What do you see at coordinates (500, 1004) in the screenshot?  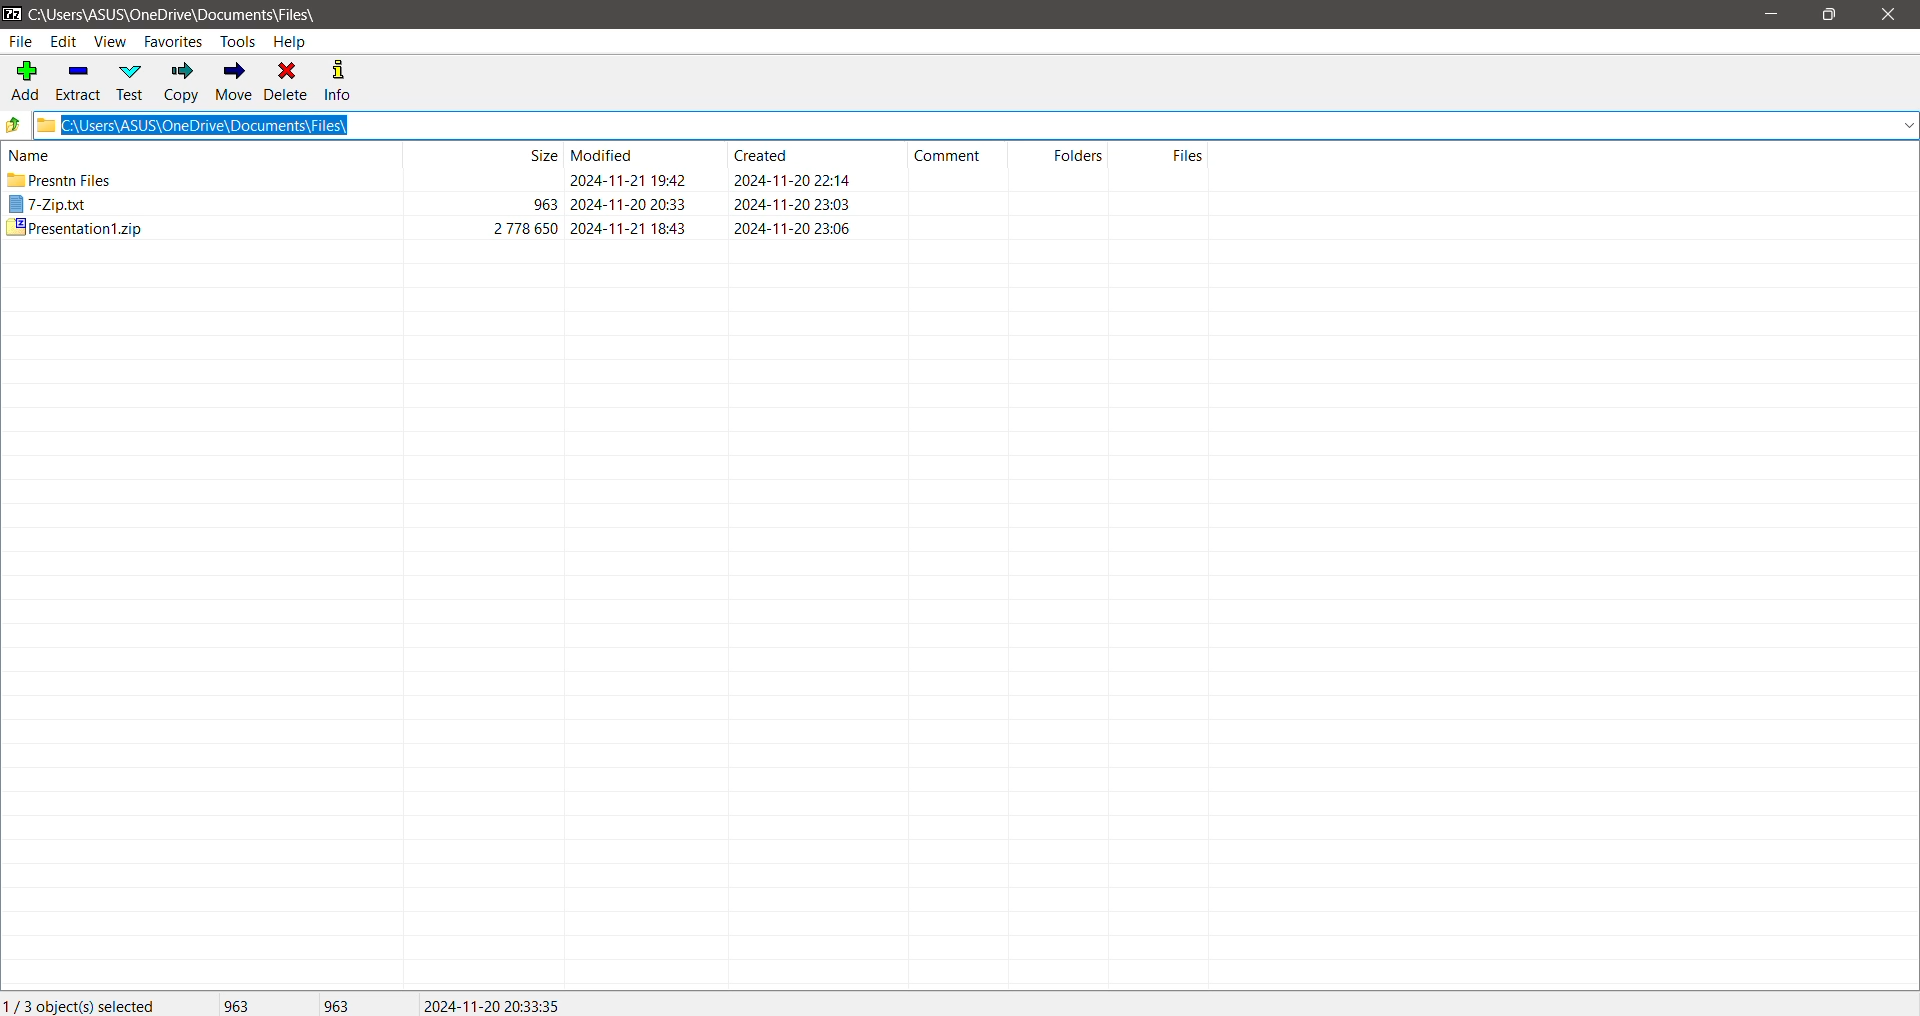 I see `Modified Date of the last selected file` at bounding box center [500, 1004].